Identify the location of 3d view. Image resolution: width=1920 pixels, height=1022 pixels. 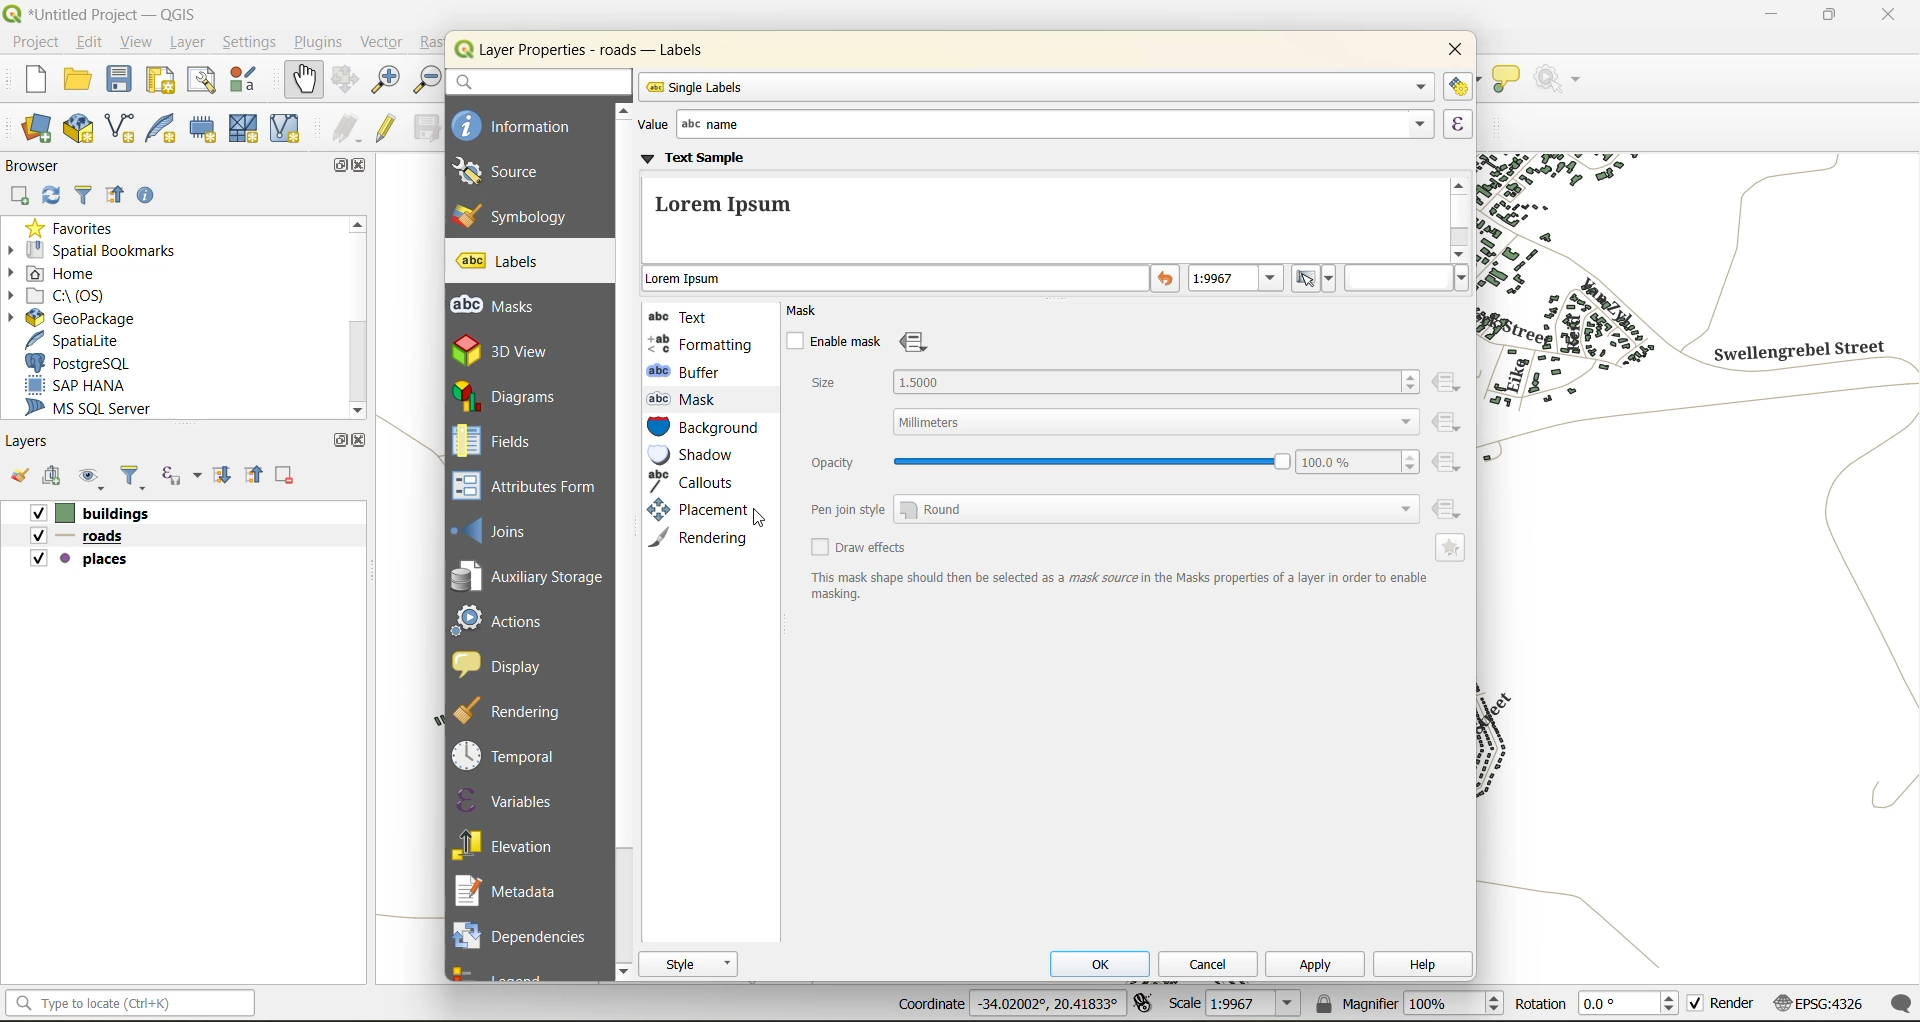
(518, 350).